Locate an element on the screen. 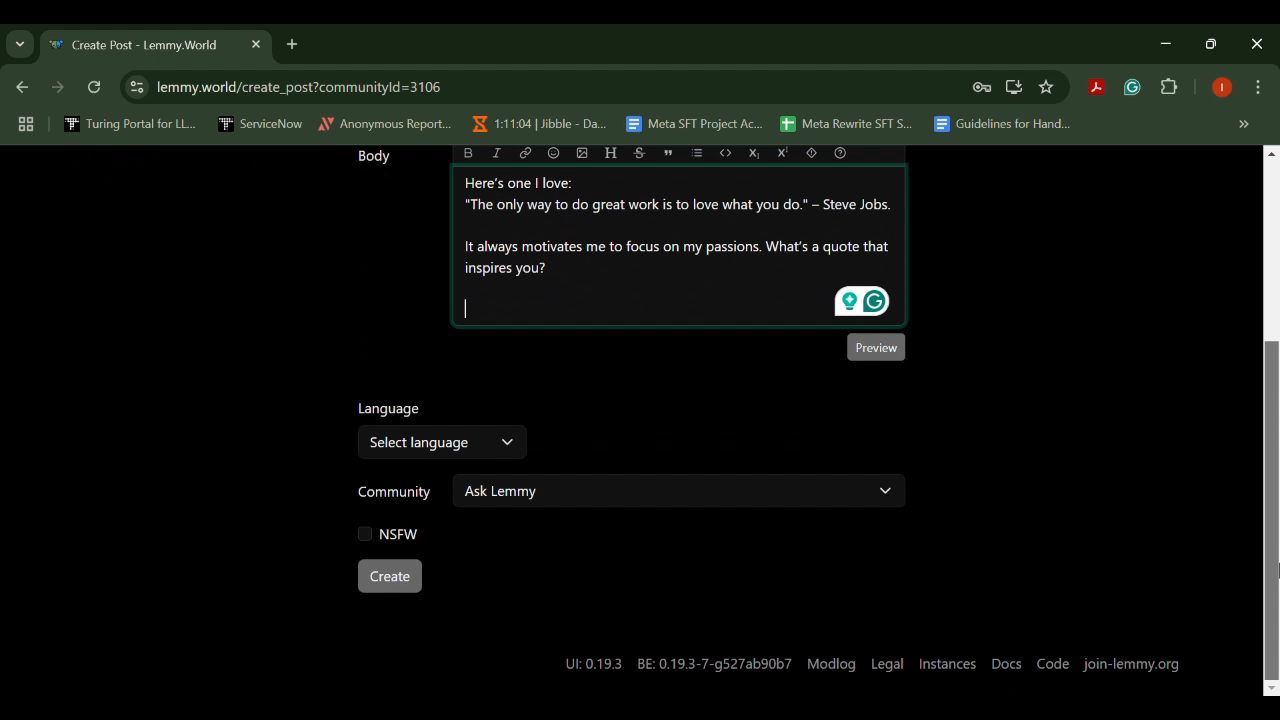 Image resolution: width=1280 pixels, height=720 pixels. join-lemmy.org is located at coordinates (1132, 663).